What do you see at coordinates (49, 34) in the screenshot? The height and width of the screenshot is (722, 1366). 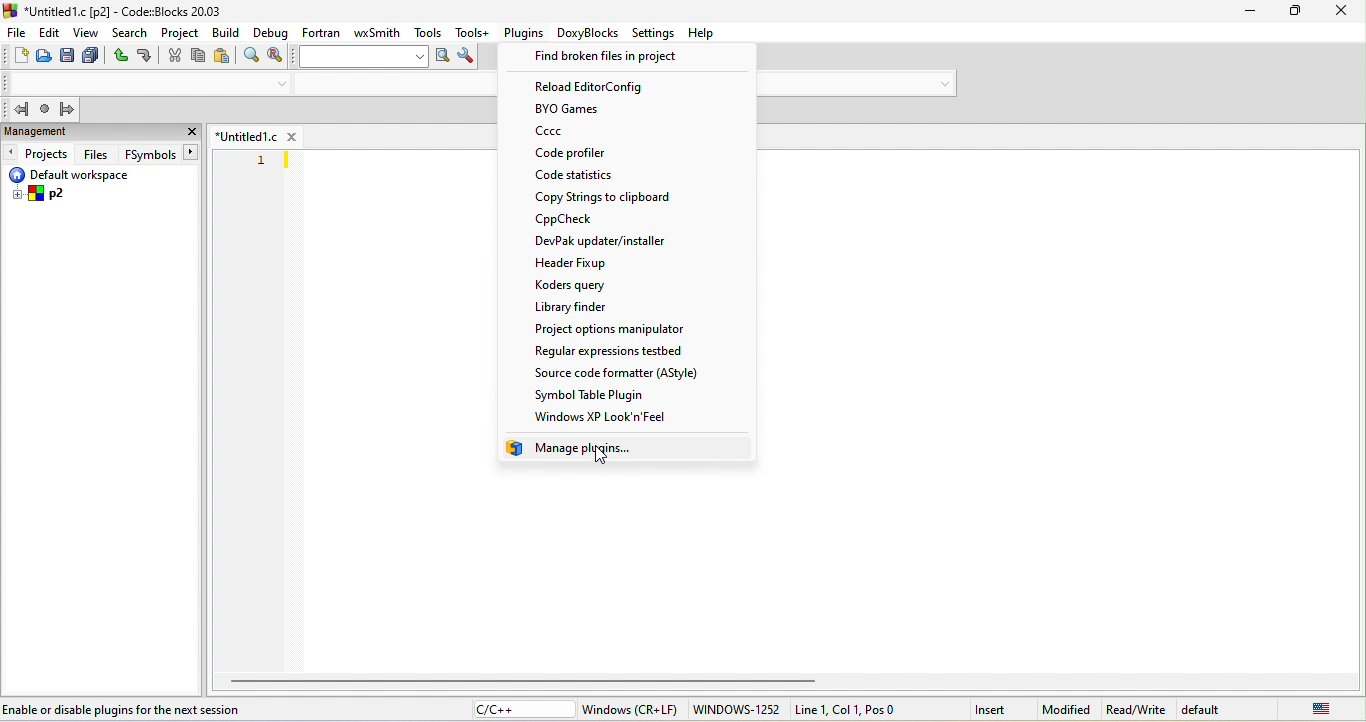 I see `edit` at bounding box center [49, 34].